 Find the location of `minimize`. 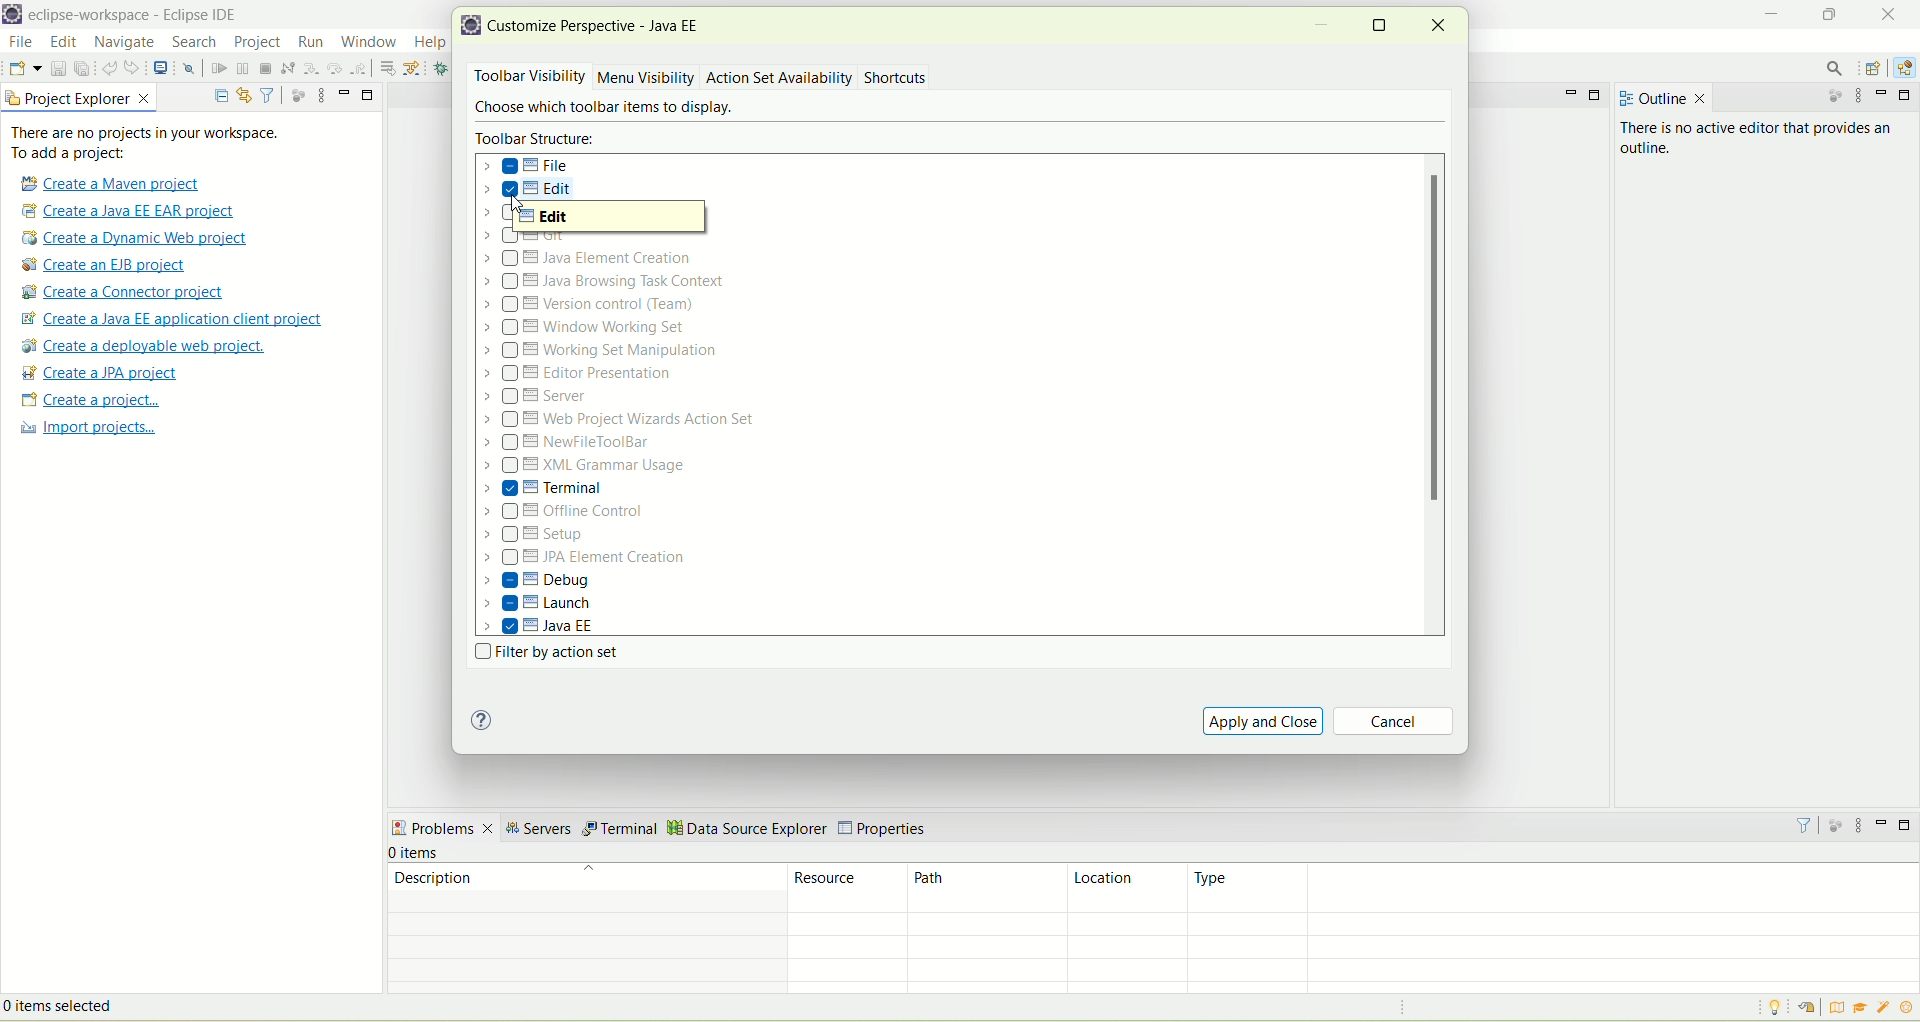

minimize is located at coordinates (1772, 12).